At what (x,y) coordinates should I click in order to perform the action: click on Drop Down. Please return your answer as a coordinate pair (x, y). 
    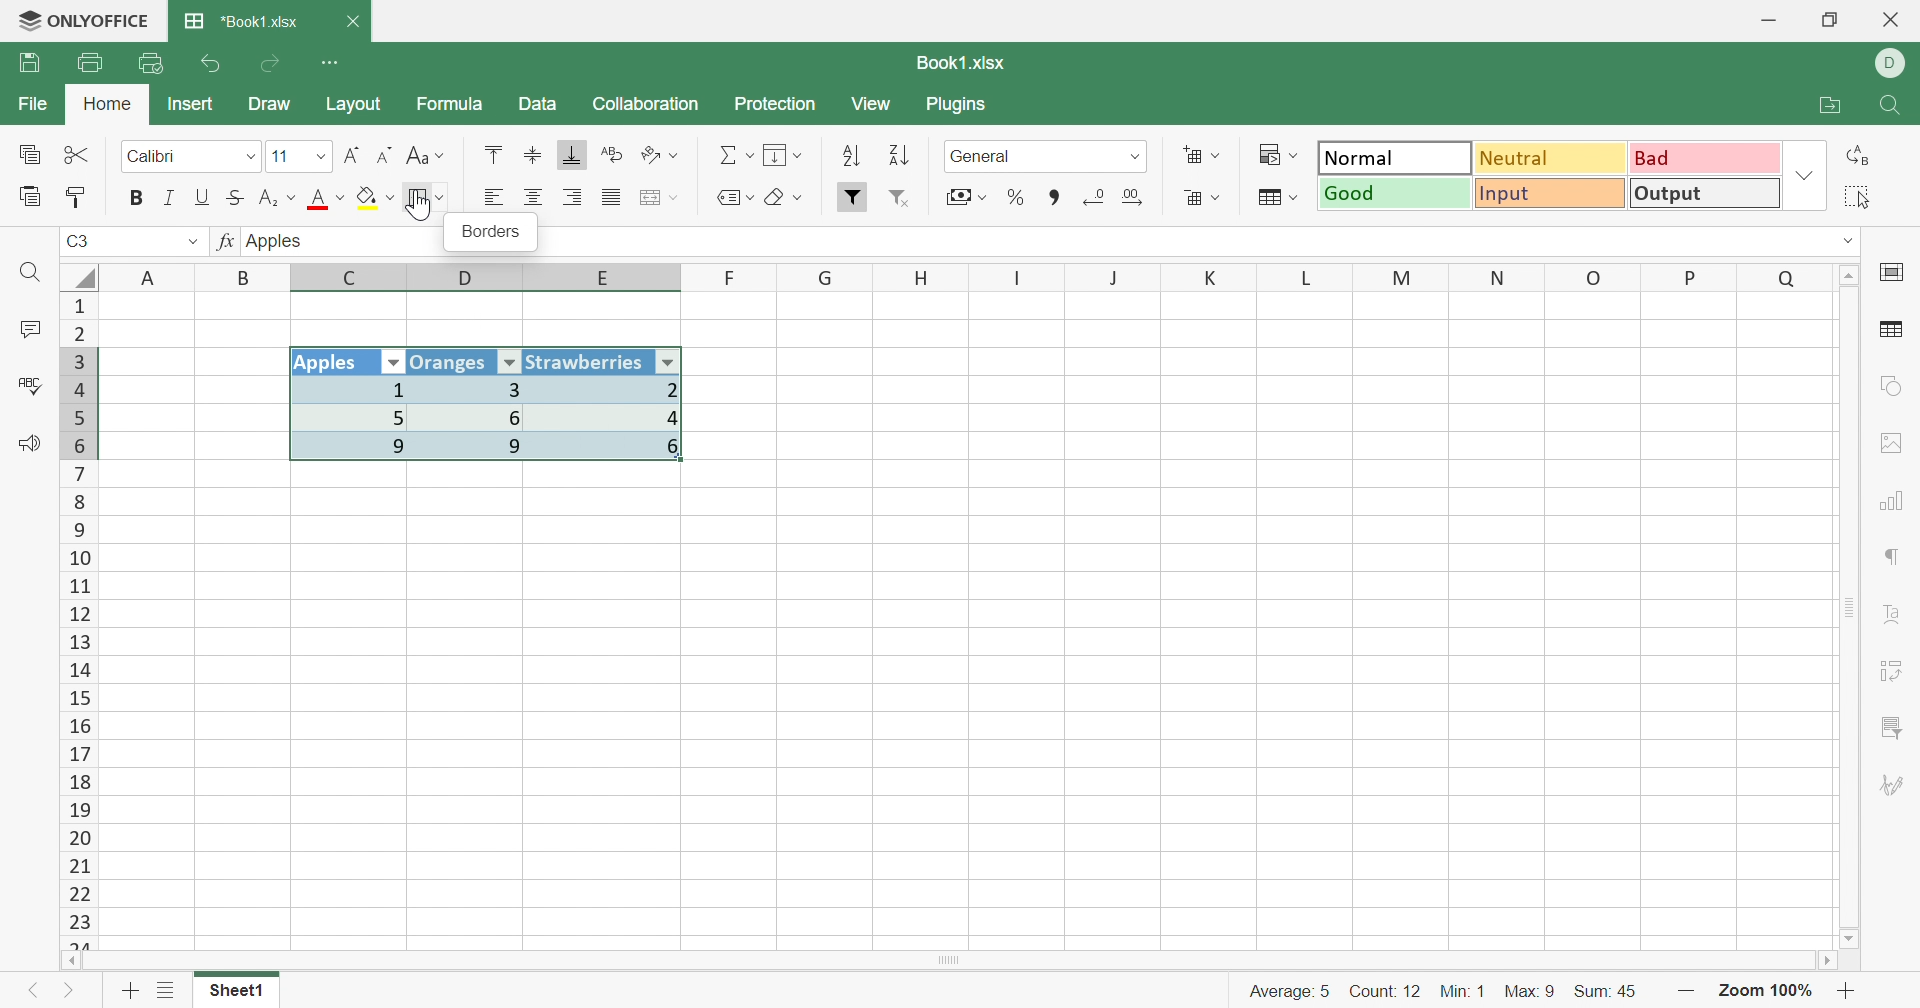
    Looking at the image, I should click on (1804, 178).